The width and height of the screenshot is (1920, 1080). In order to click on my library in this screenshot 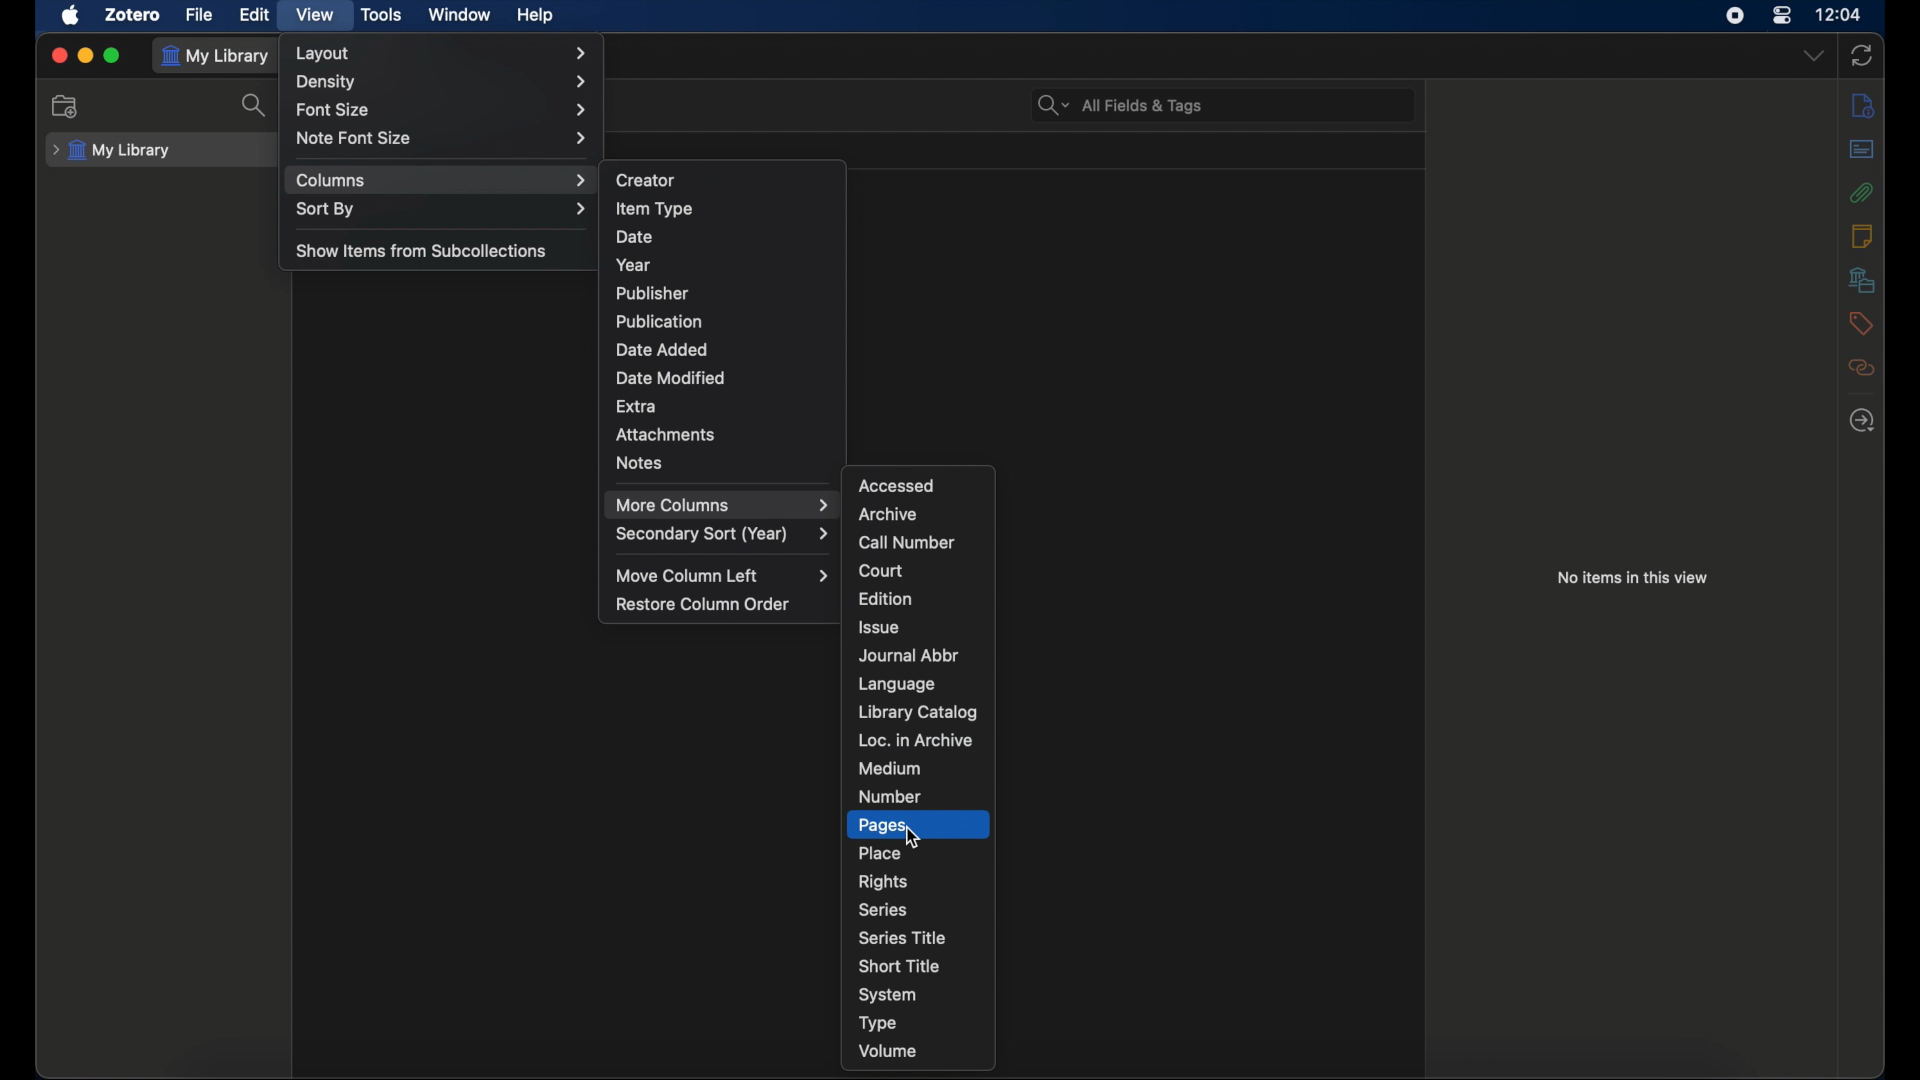, I will do `click(216, 56)`.